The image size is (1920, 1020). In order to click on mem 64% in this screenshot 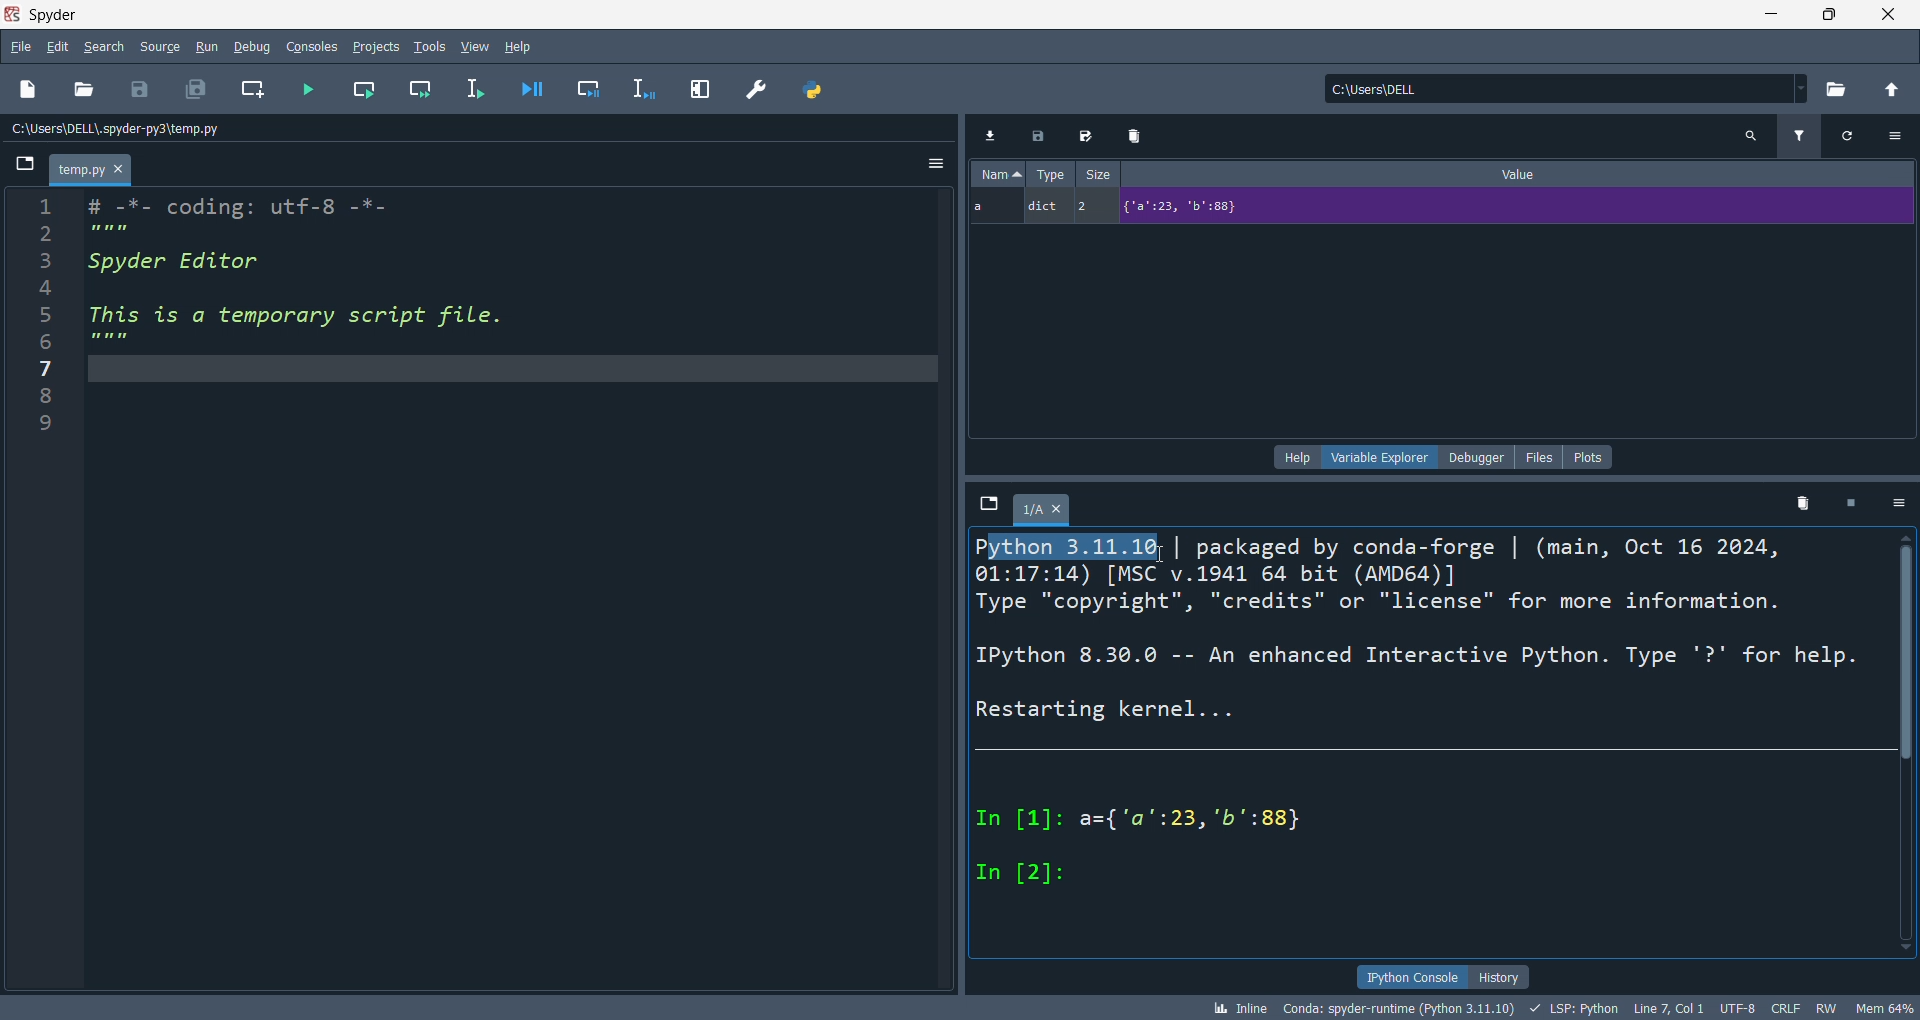, I will do `click(1884, 1007)`.